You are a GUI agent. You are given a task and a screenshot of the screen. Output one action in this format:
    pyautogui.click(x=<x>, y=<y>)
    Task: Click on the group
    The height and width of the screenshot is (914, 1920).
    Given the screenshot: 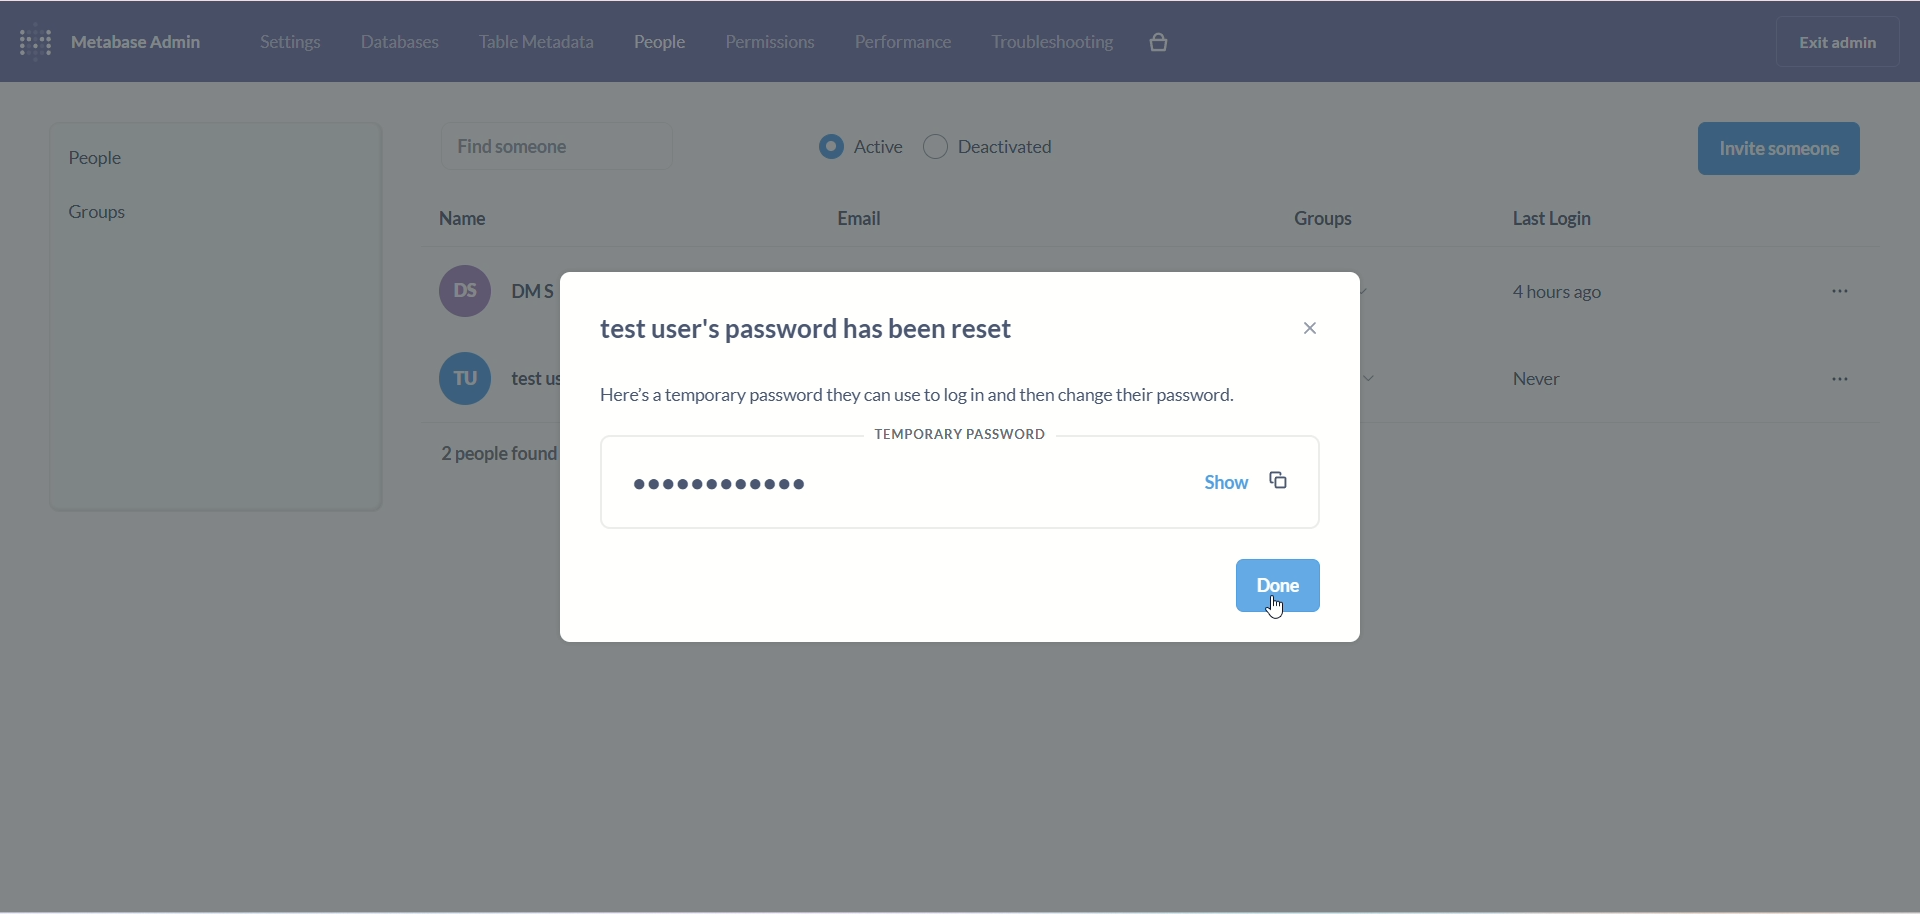 What is the action you would take?
    pyautogui.click(x=95, y=218)
    